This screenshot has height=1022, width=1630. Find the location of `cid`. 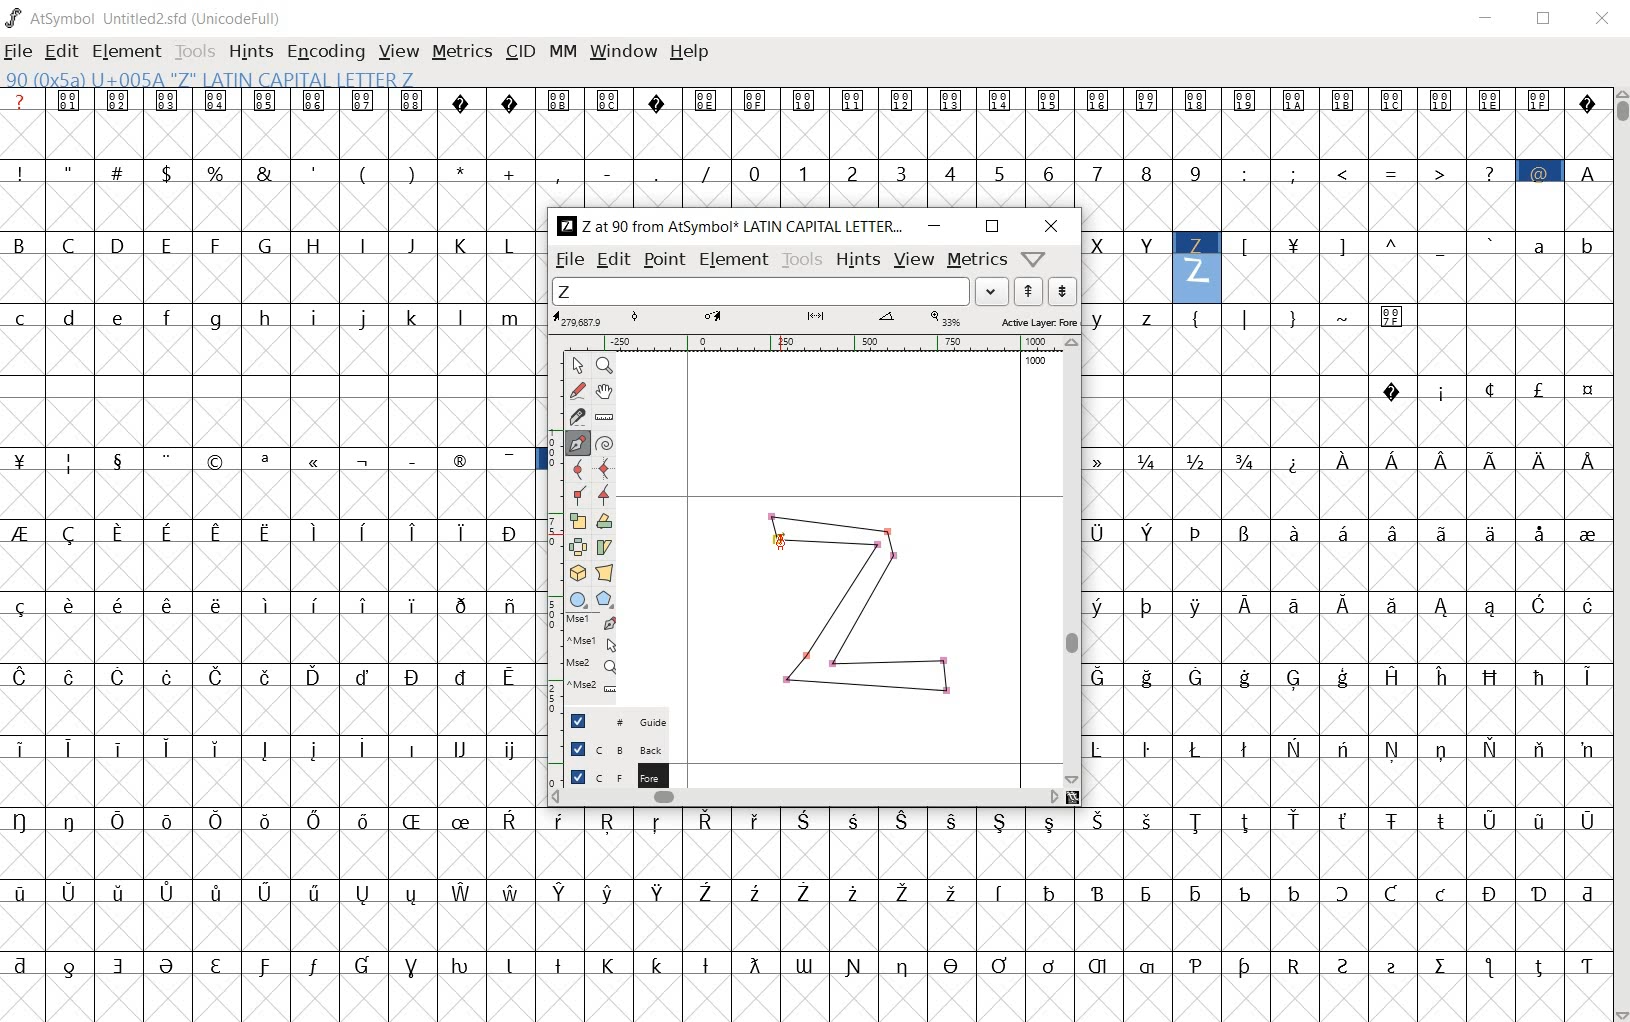

cid is located at coordinates (520, 51).